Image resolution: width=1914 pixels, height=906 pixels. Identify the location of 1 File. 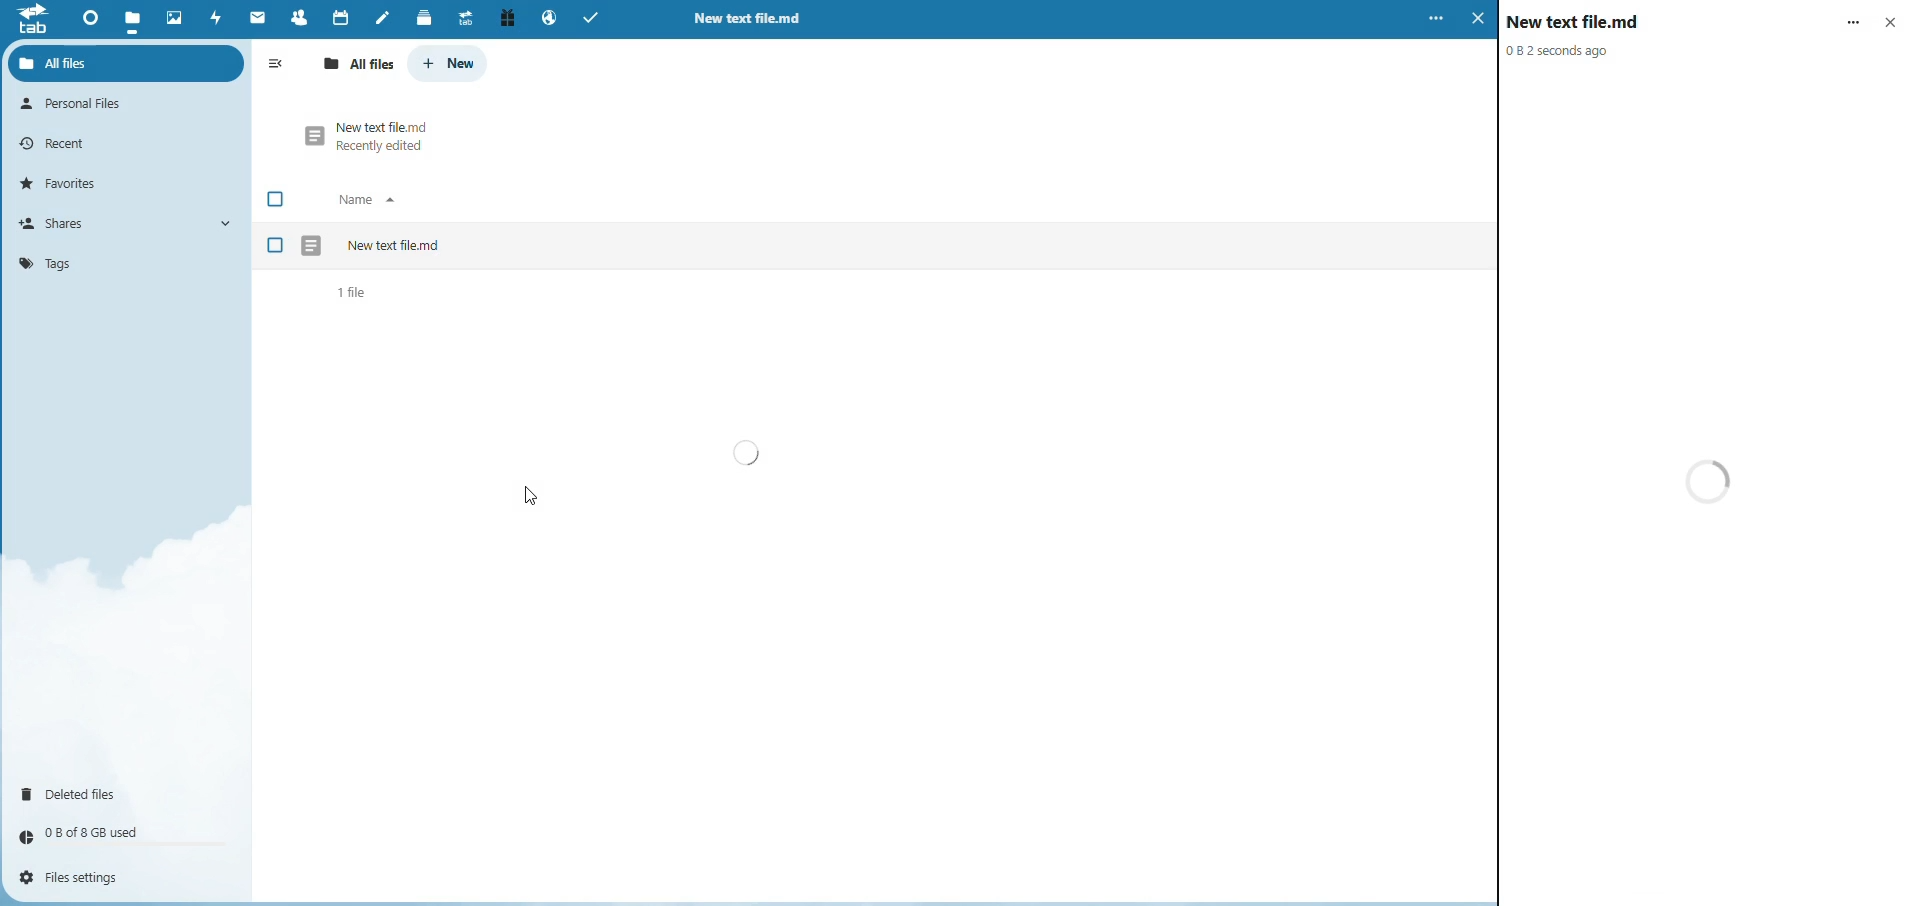
(355, 293).